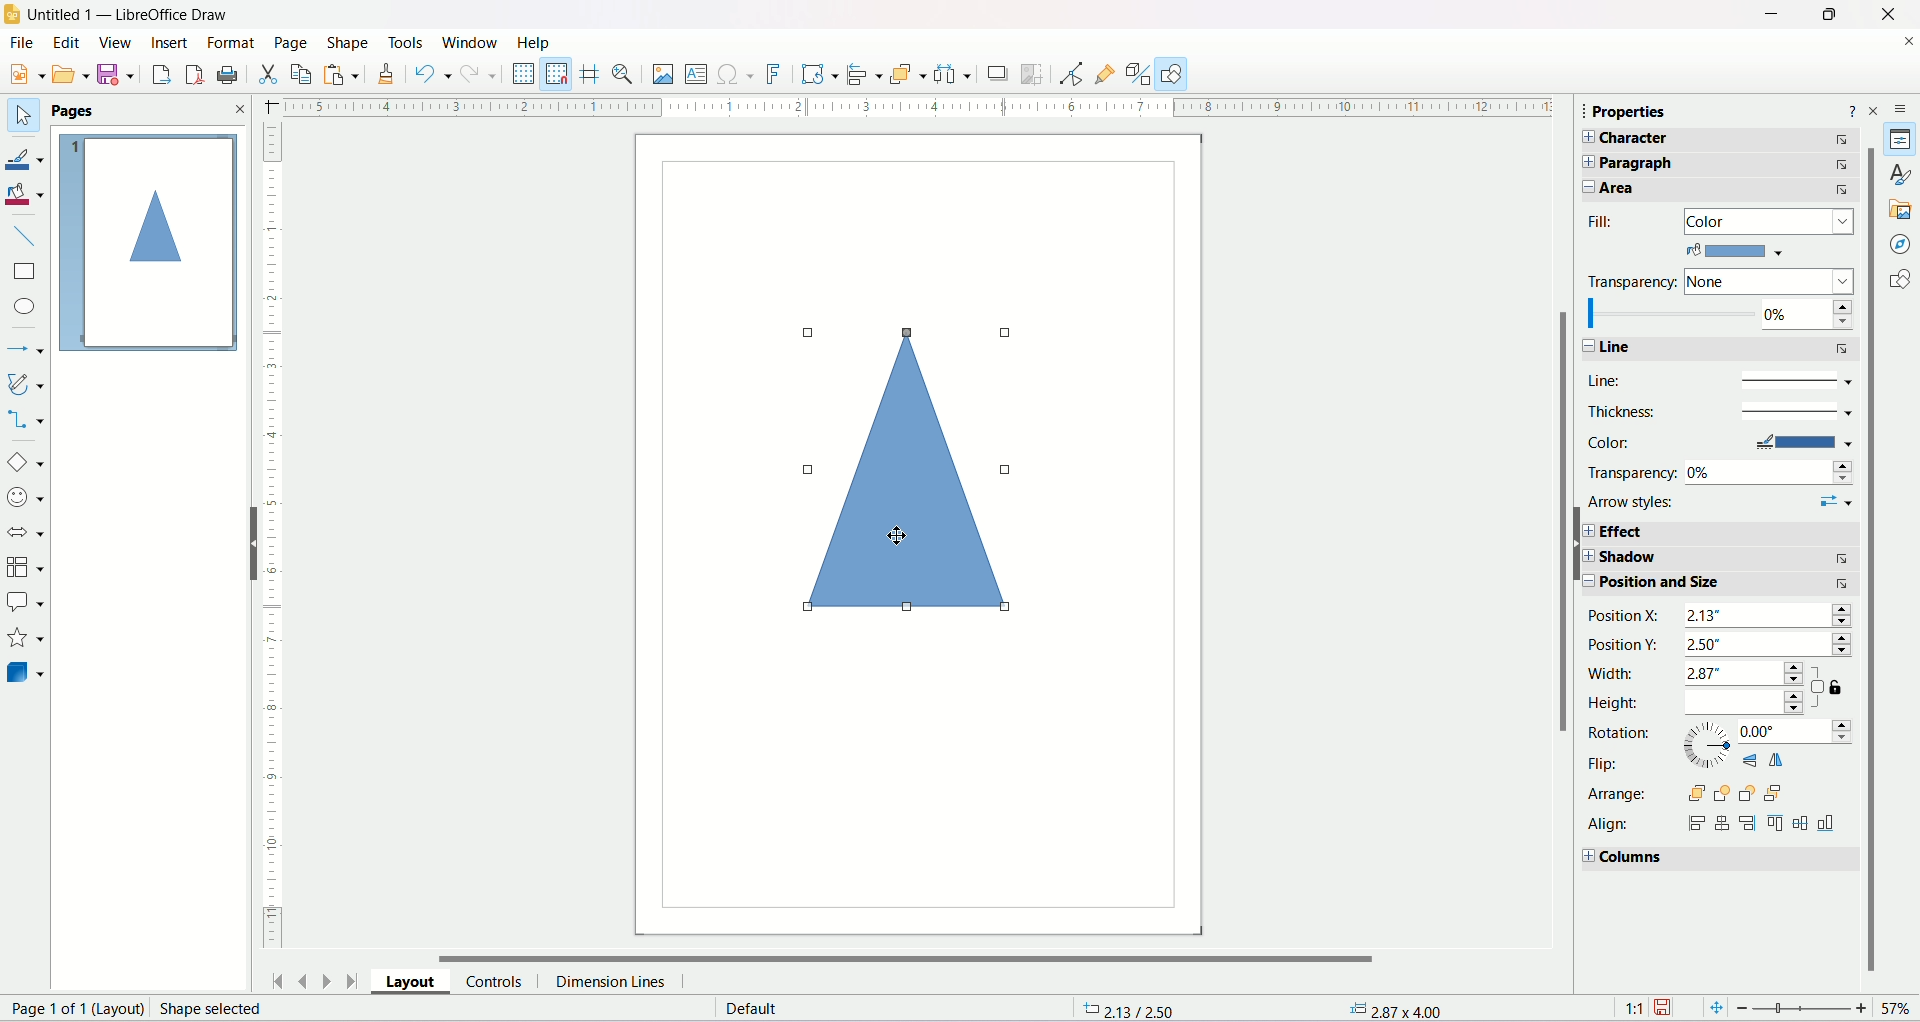 Image resolution: width=1920 pixels, height=1022 pixels. What do you see at coordinates (1839, 688) in the screenshot?
I see `lock` at bounding box center [1839, 688].